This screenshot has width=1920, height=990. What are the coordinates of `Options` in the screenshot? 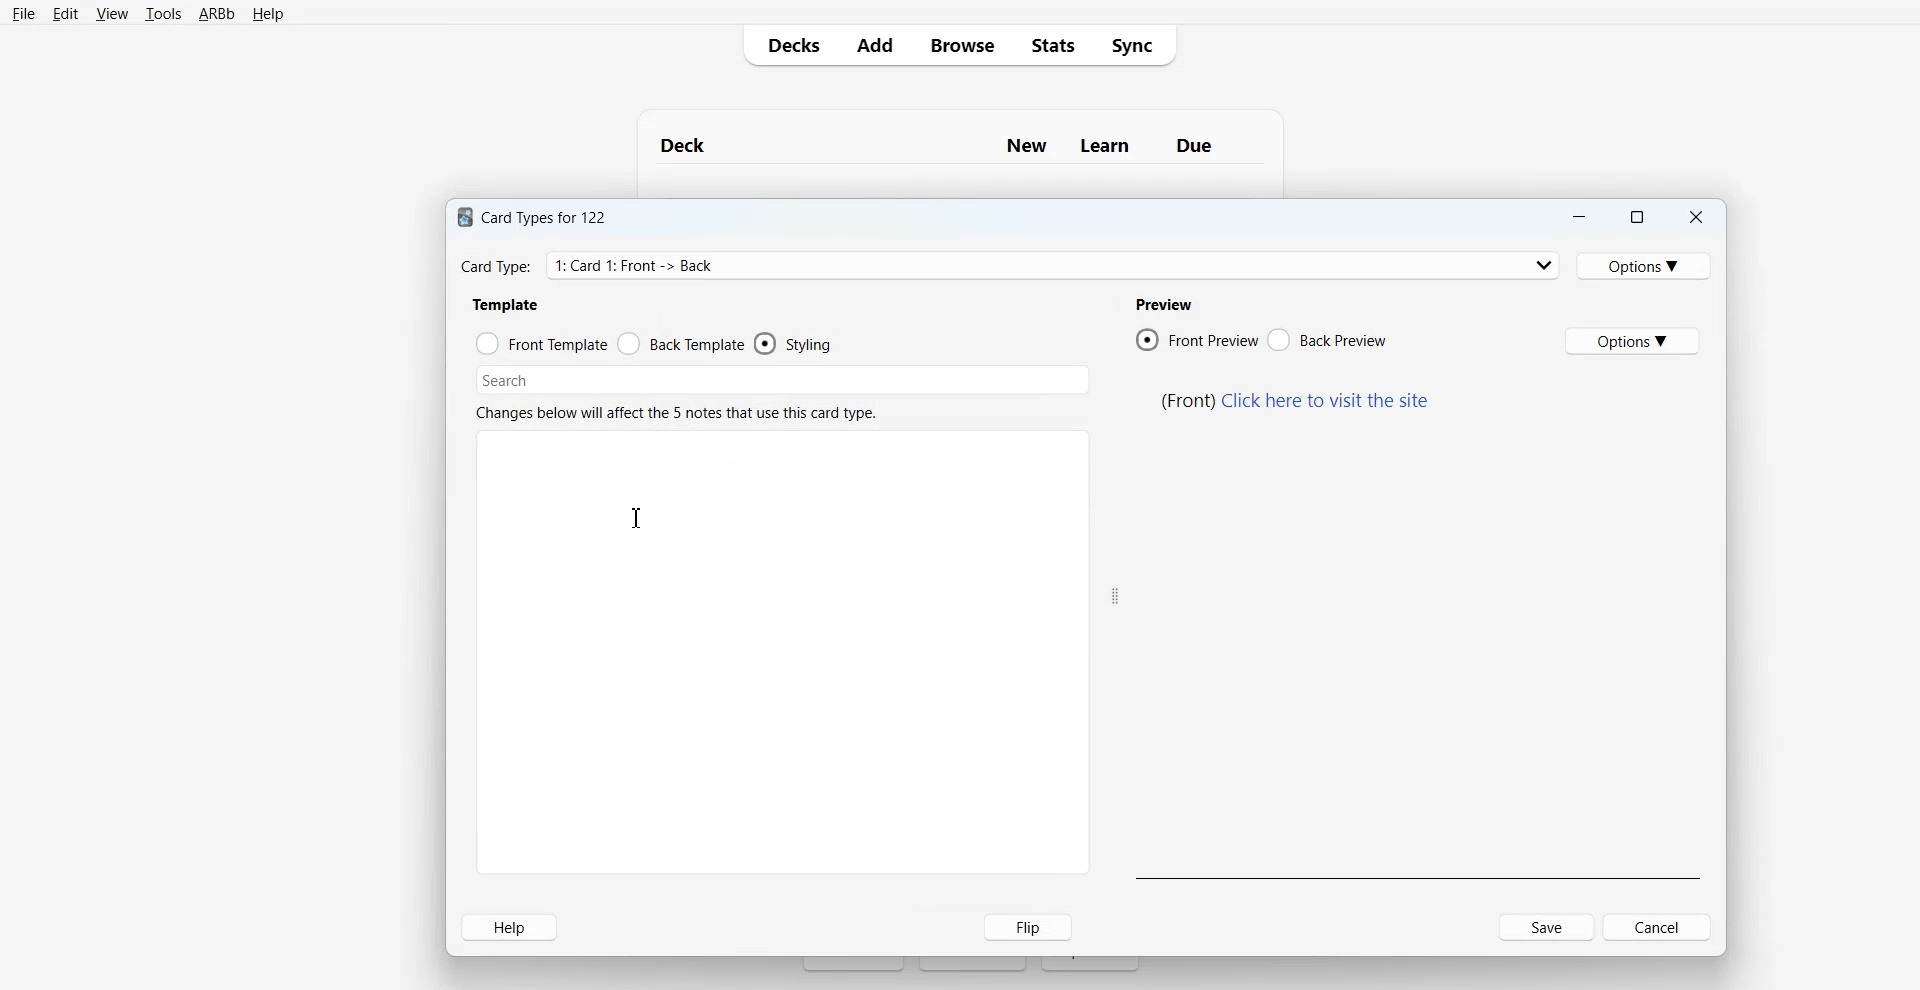 It's located at (1643, 266).